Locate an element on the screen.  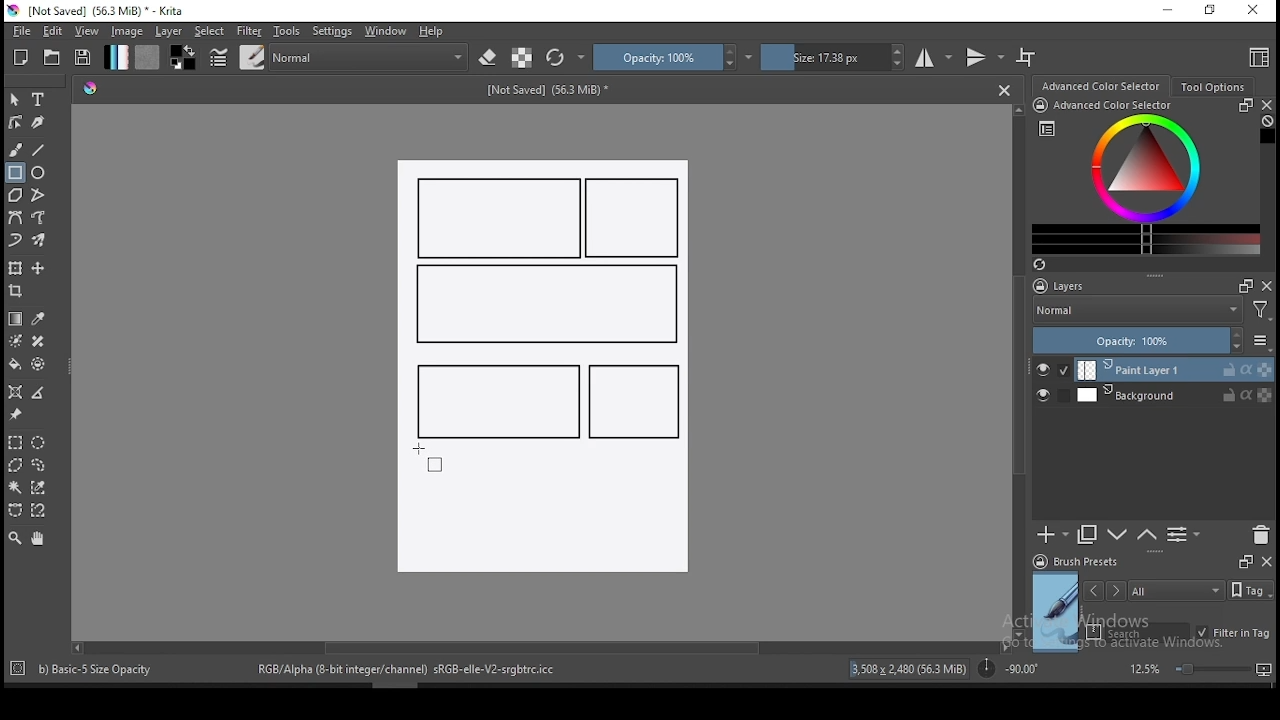
layer visibility on/off is located at coordinates (1053, 370).